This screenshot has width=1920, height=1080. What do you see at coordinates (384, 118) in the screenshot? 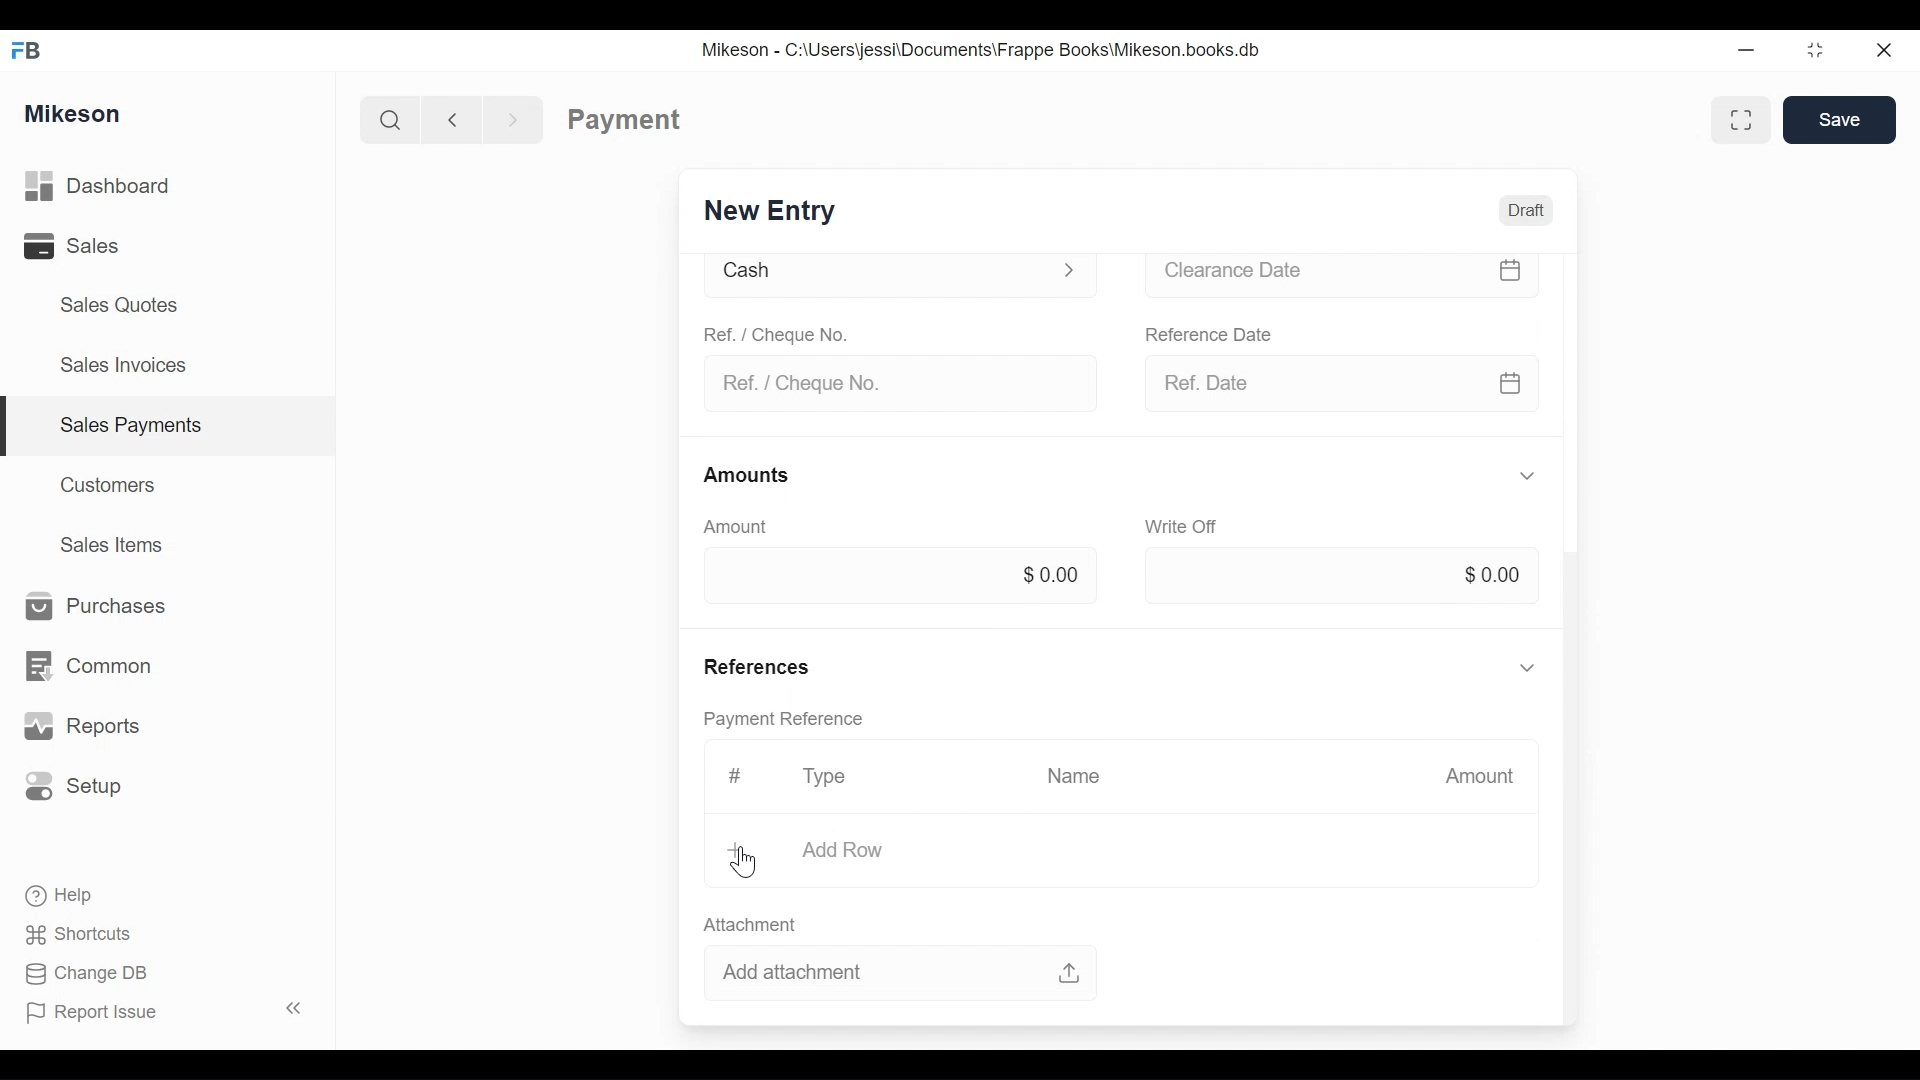
I see `Search` at bounding box center [384, 118].